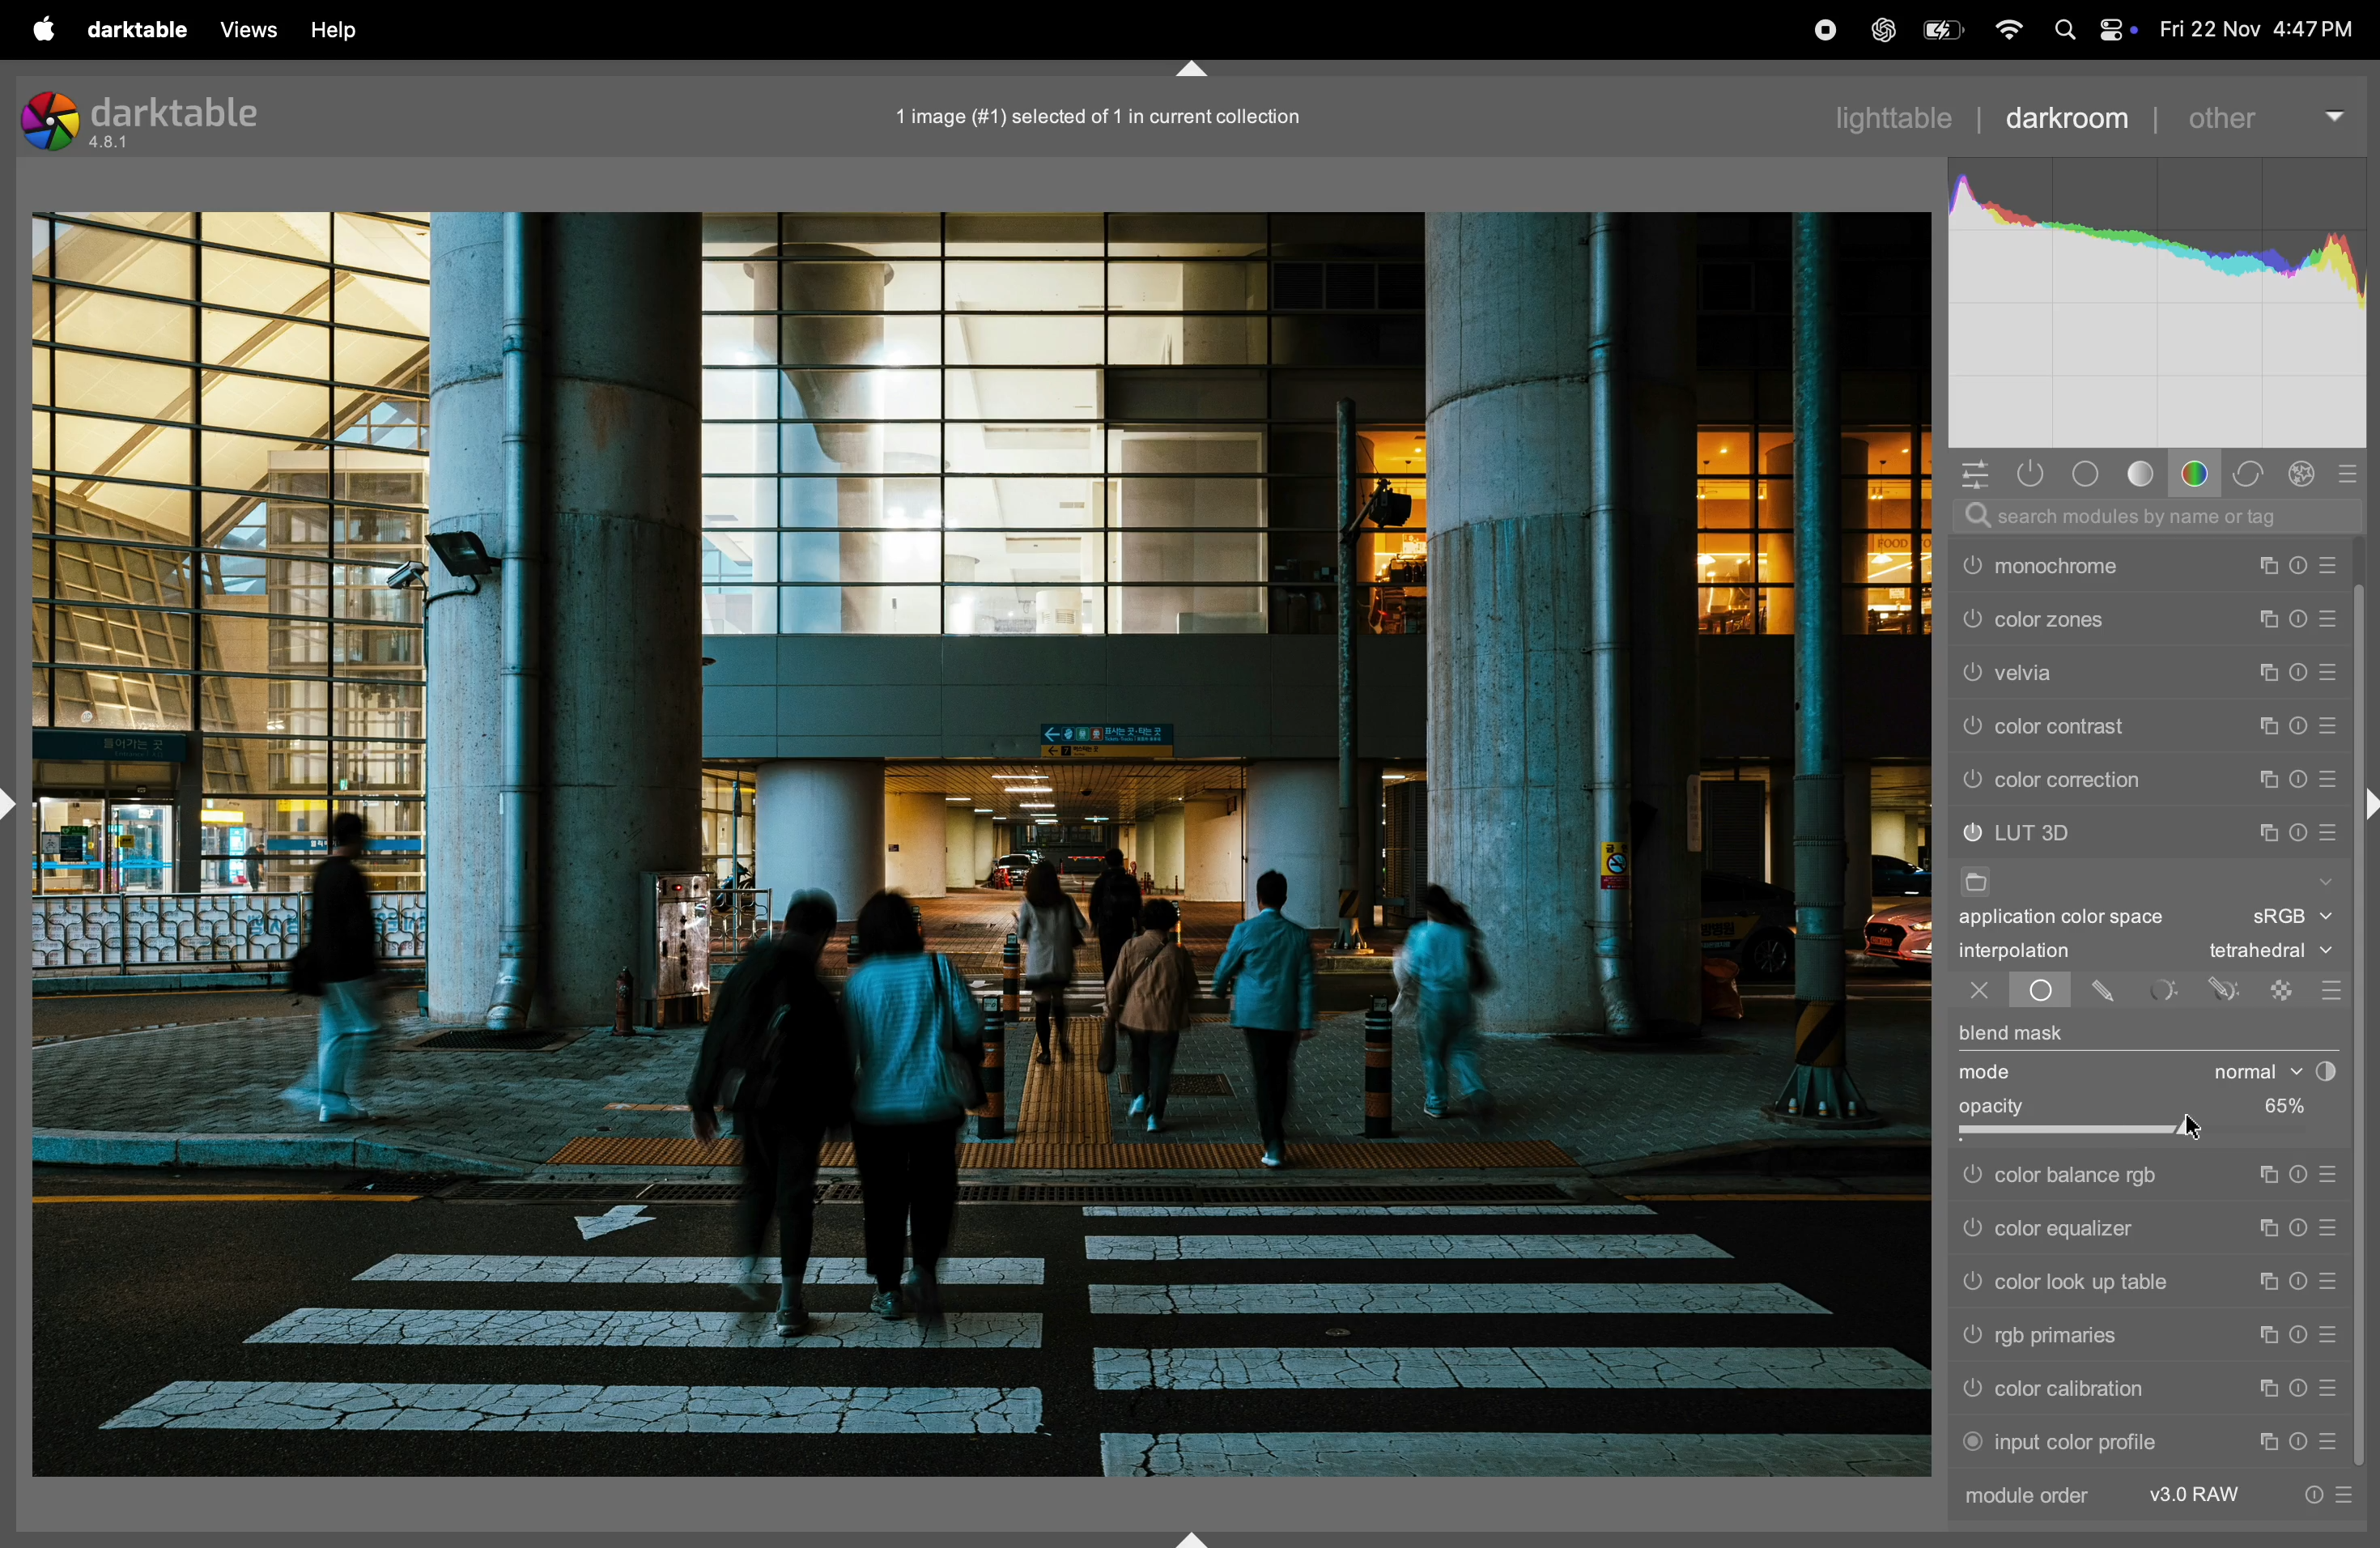 This screenshot has height=1548, width=2380. Describe the element at coordinates (2330, 985) in the screenshot. I see `blending options` at that location.